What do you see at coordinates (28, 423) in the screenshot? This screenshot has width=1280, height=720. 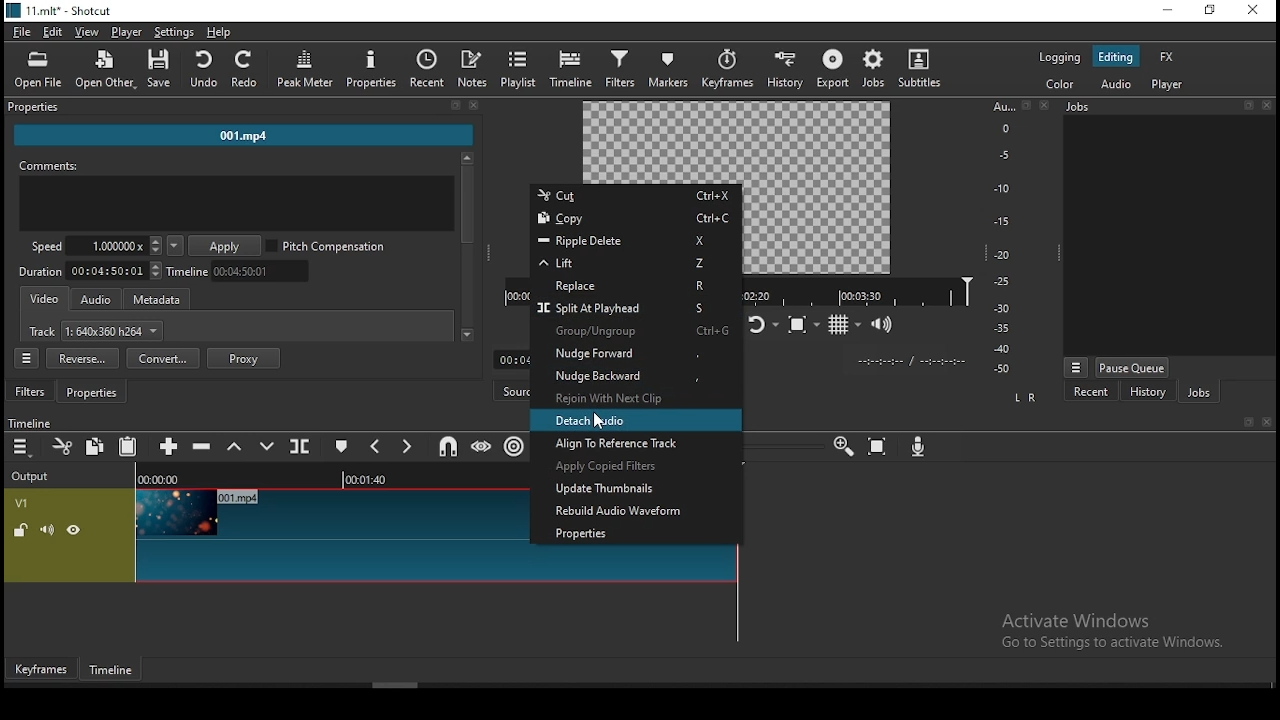 I see `timeline` at bounding box center [28, 423].